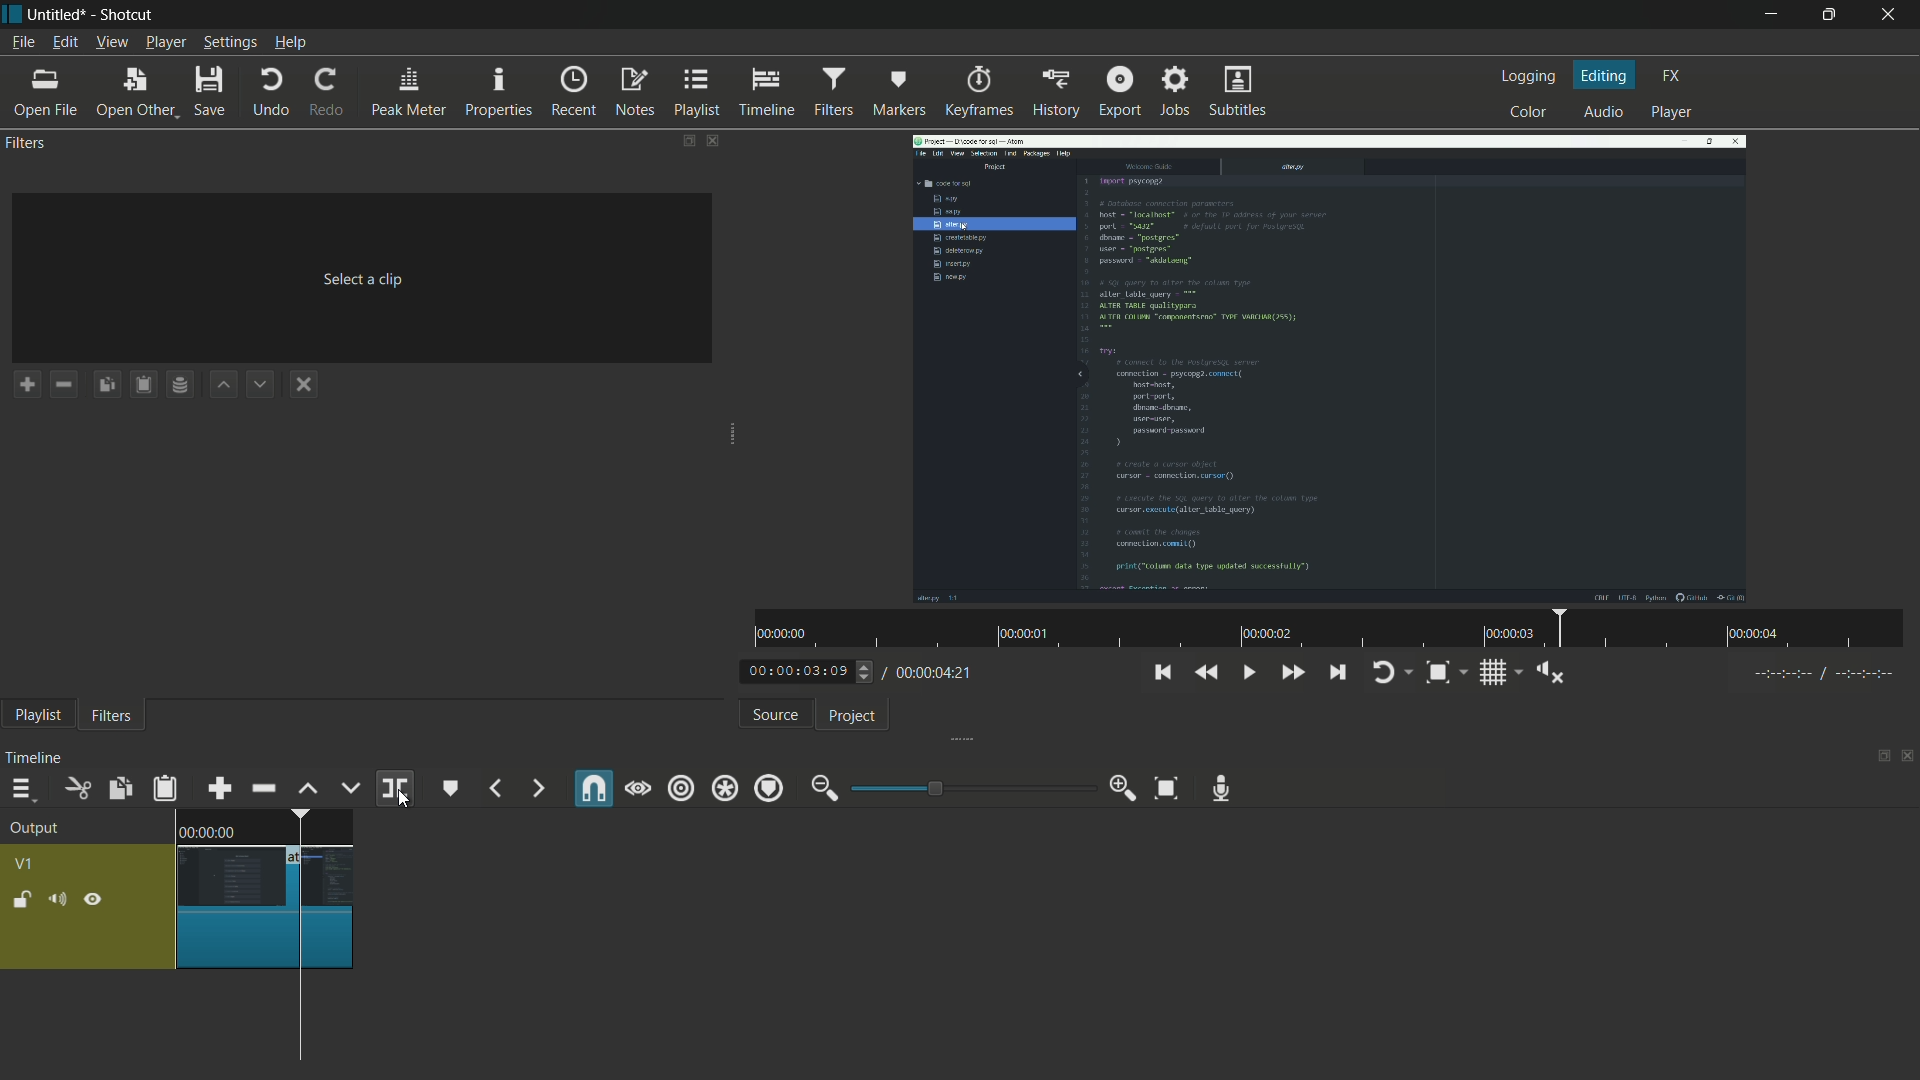 This screenshot has width=1920, height=1080. Describe the element at coordinates (1331, 368) in the screenshot. I see `imported file` at that location.